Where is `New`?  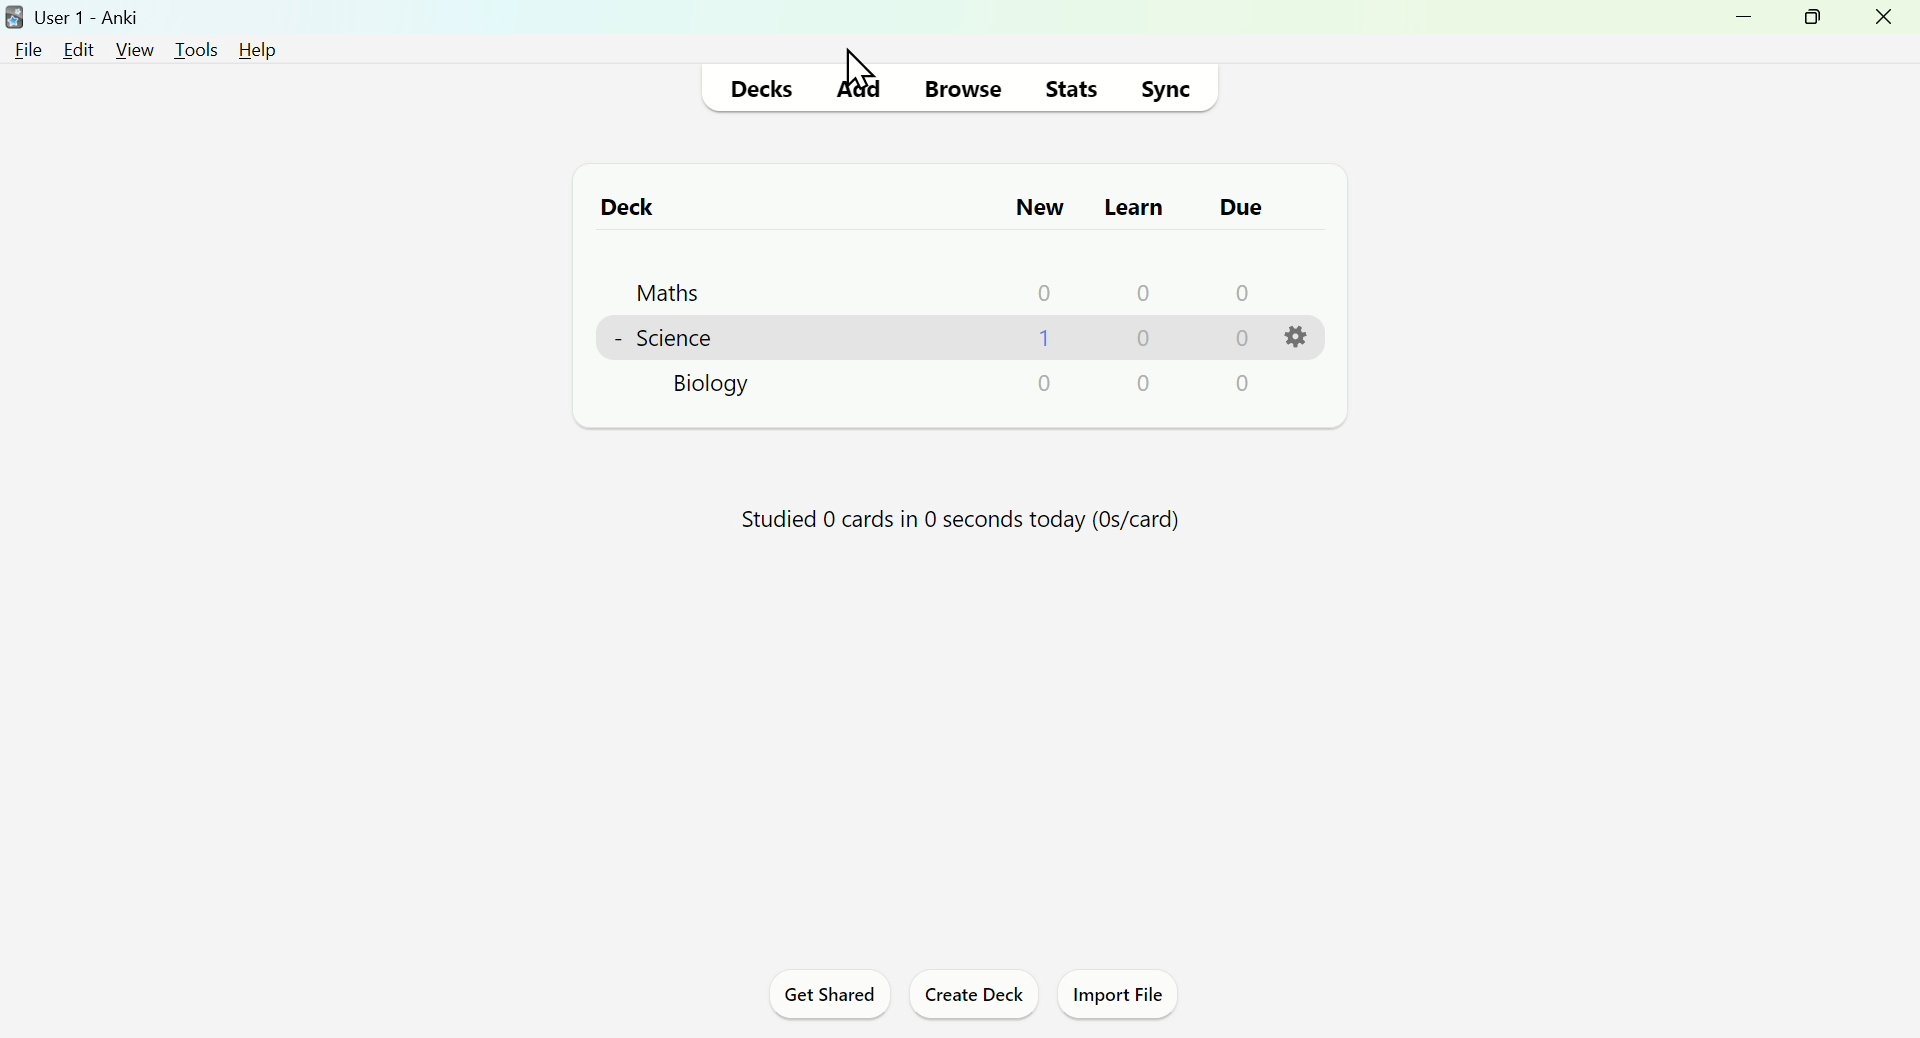
New is located at coordinates (1041, 208).